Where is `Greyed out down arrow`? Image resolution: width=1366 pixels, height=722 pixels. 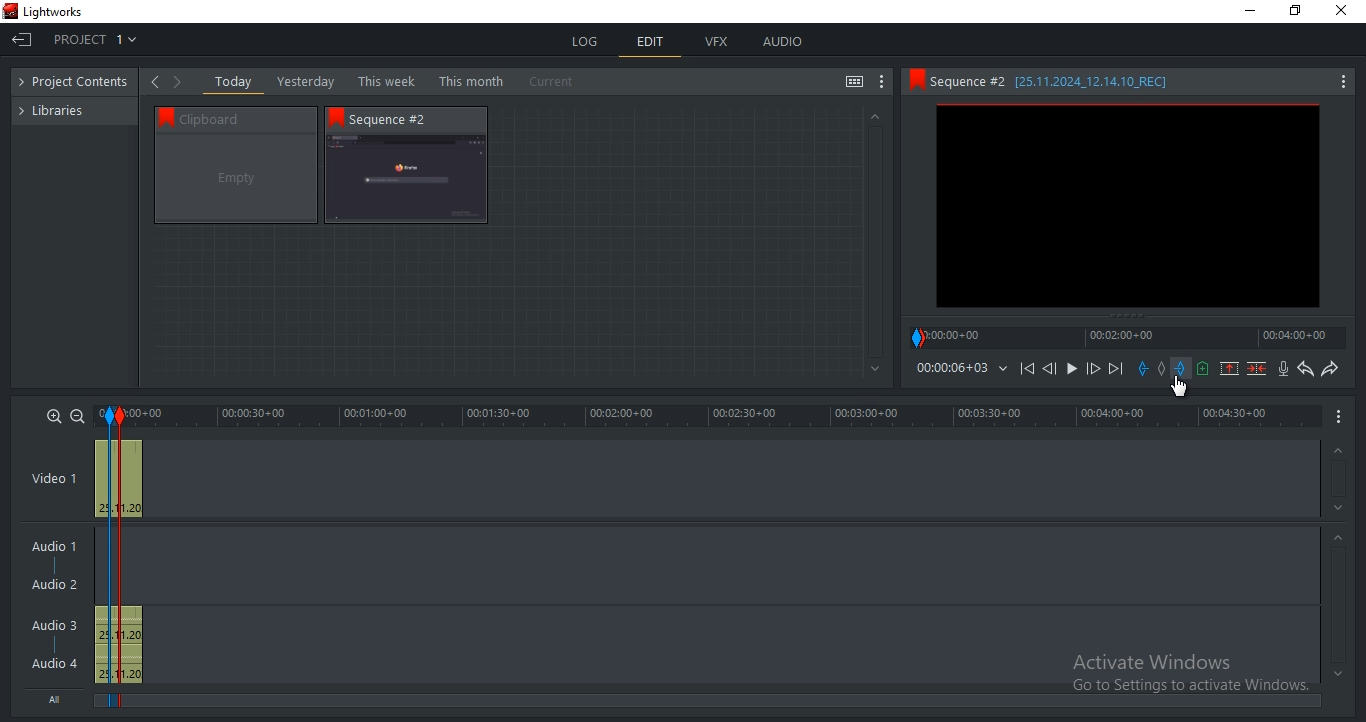
Greyed out down arrow is located at coordinates (1338, 673).